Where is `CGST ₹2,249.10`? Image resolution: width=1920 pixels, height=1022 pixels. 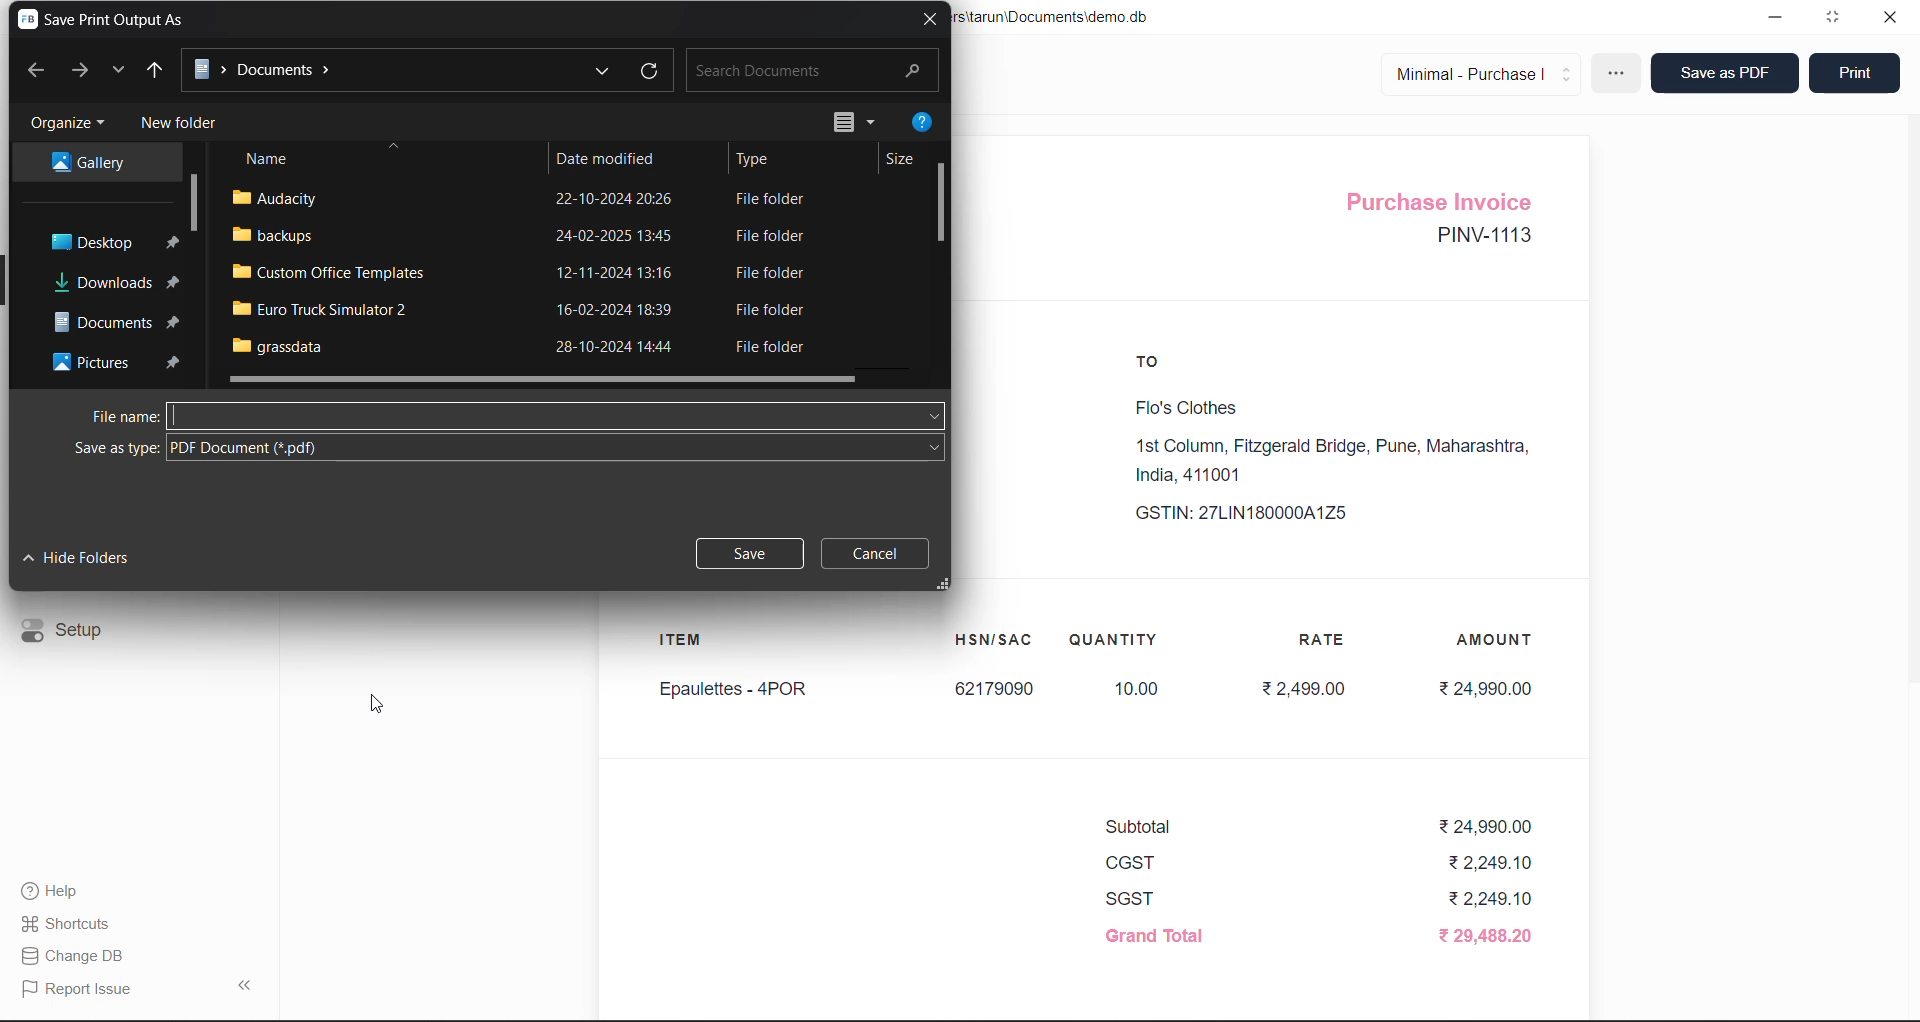 CGST ₹2,249.10 is located at coordinates (1321, 864).